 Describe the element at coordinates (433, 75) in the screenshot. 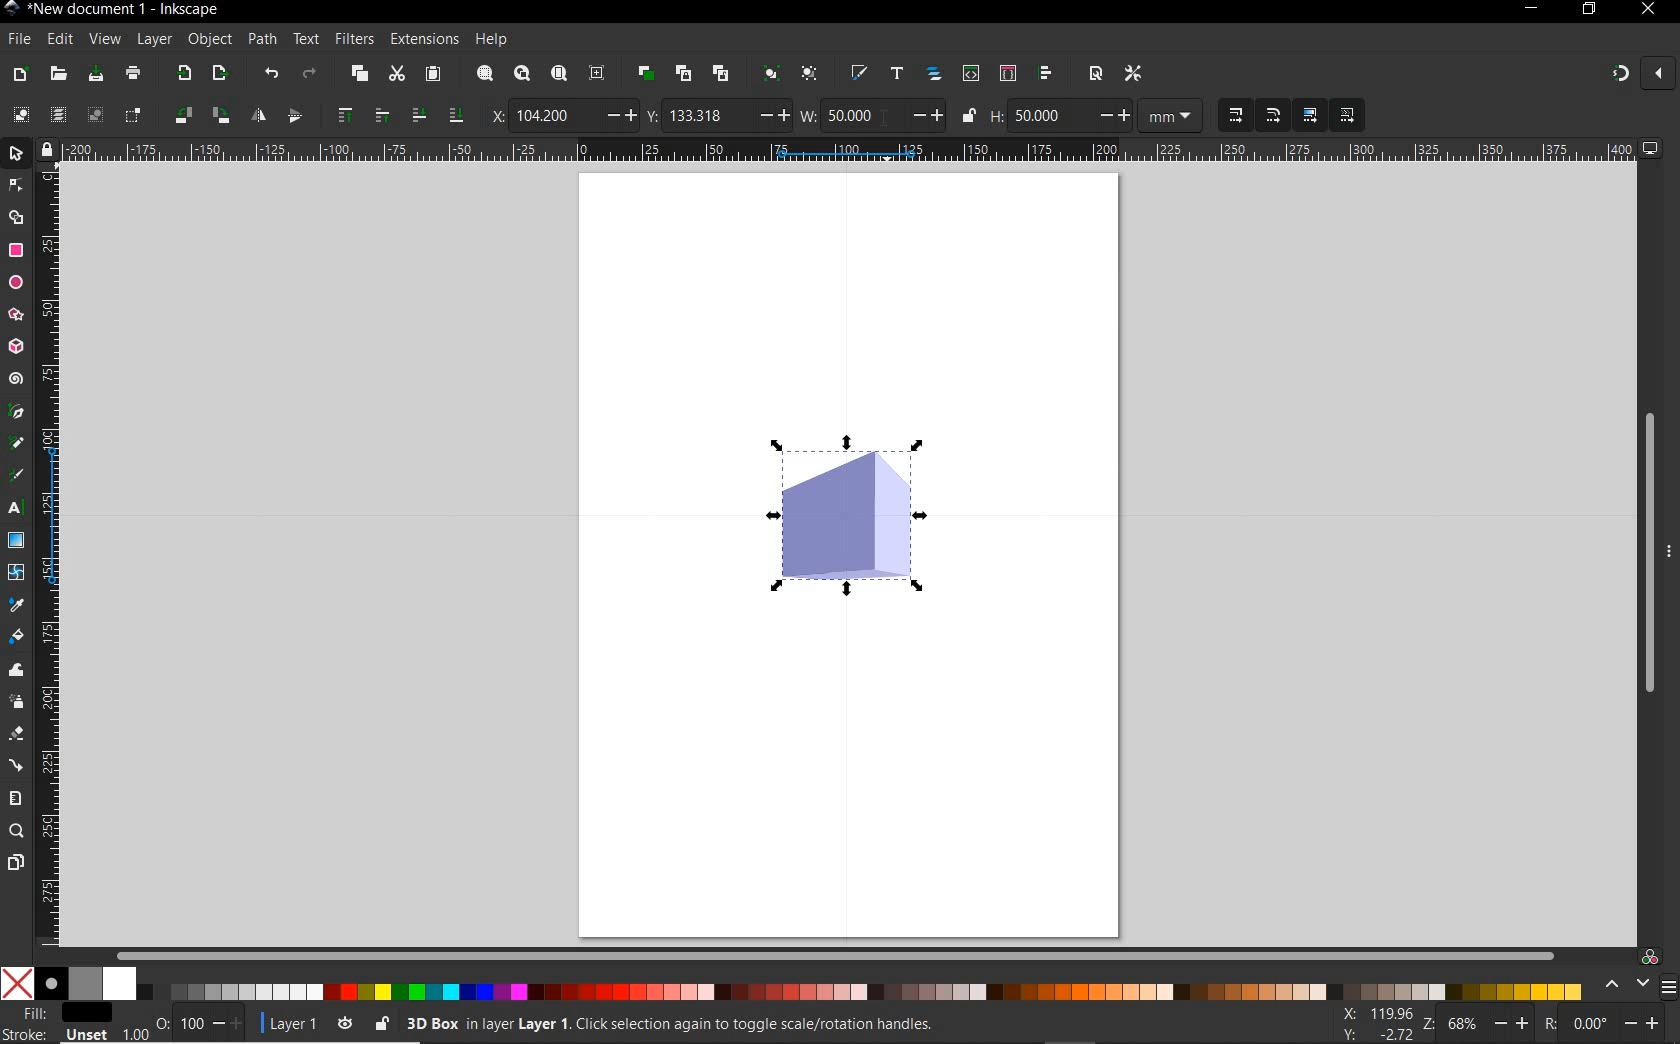

I see `paste` at that location.